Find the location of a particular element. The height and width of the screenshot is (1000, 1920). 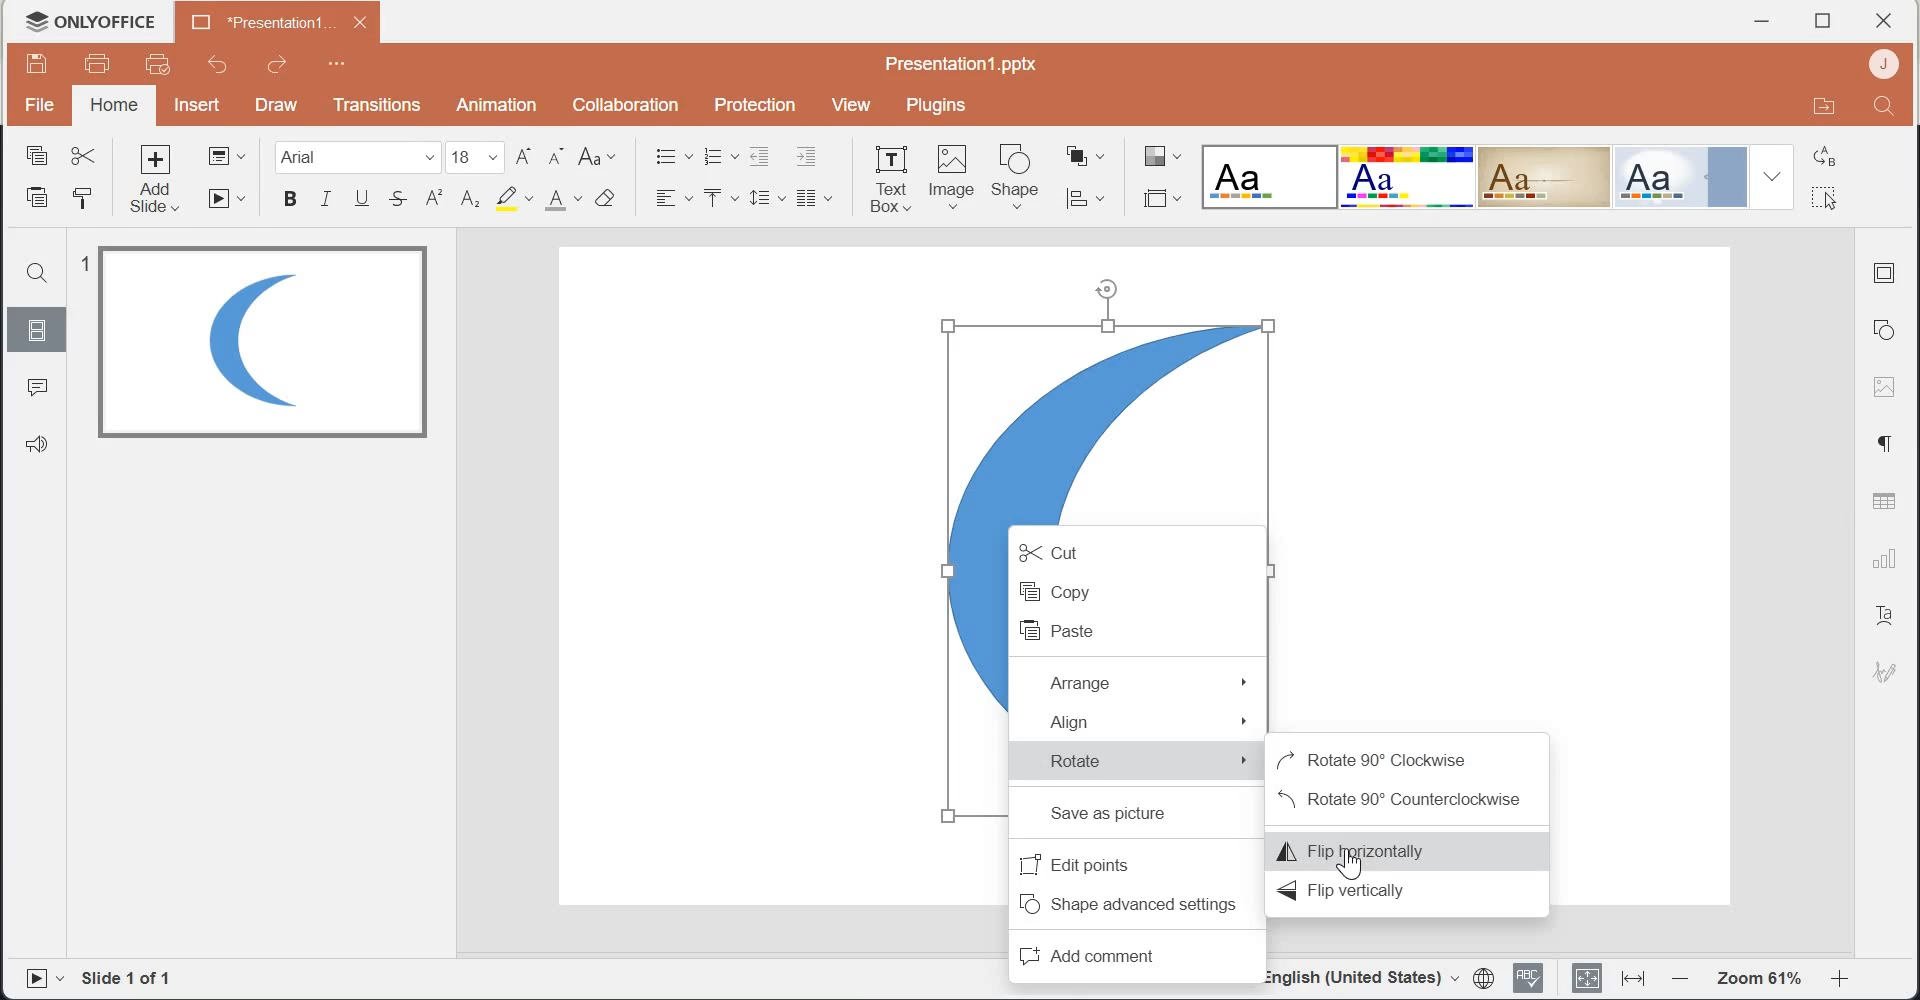

Start slideshow is located at coordinates (229, 199).